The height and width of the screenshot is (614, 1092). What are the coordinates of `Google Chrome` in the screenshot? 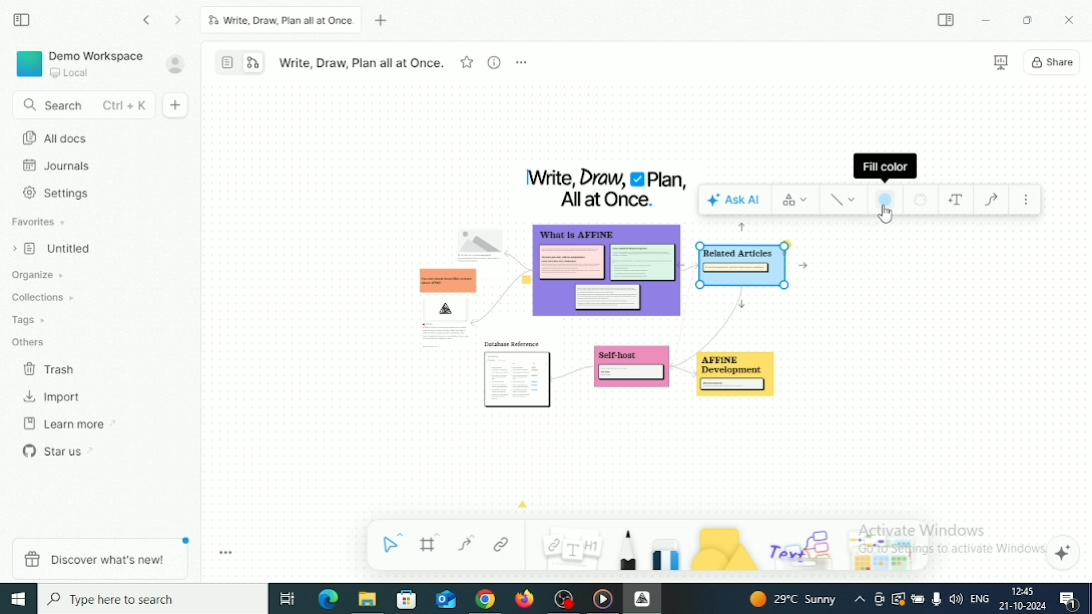 It's located at (485, 600).